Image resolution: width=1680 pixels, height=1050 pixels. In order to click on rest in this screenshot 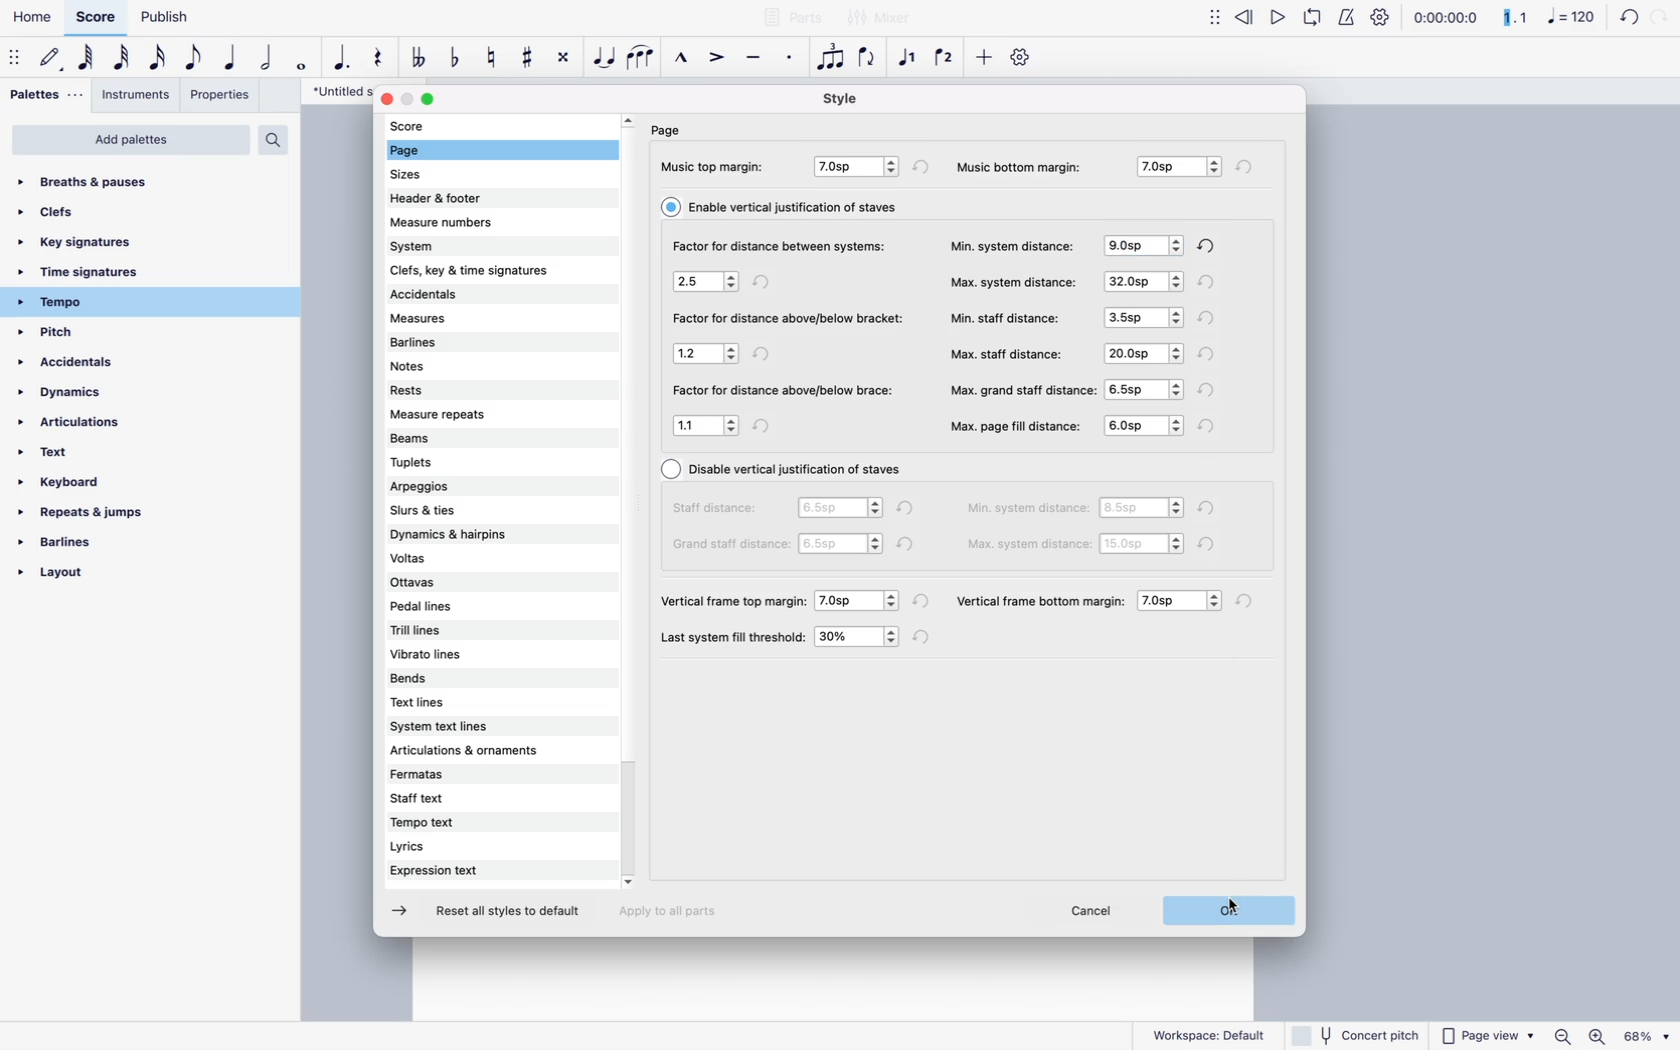, I will do `click(382, 58)`.